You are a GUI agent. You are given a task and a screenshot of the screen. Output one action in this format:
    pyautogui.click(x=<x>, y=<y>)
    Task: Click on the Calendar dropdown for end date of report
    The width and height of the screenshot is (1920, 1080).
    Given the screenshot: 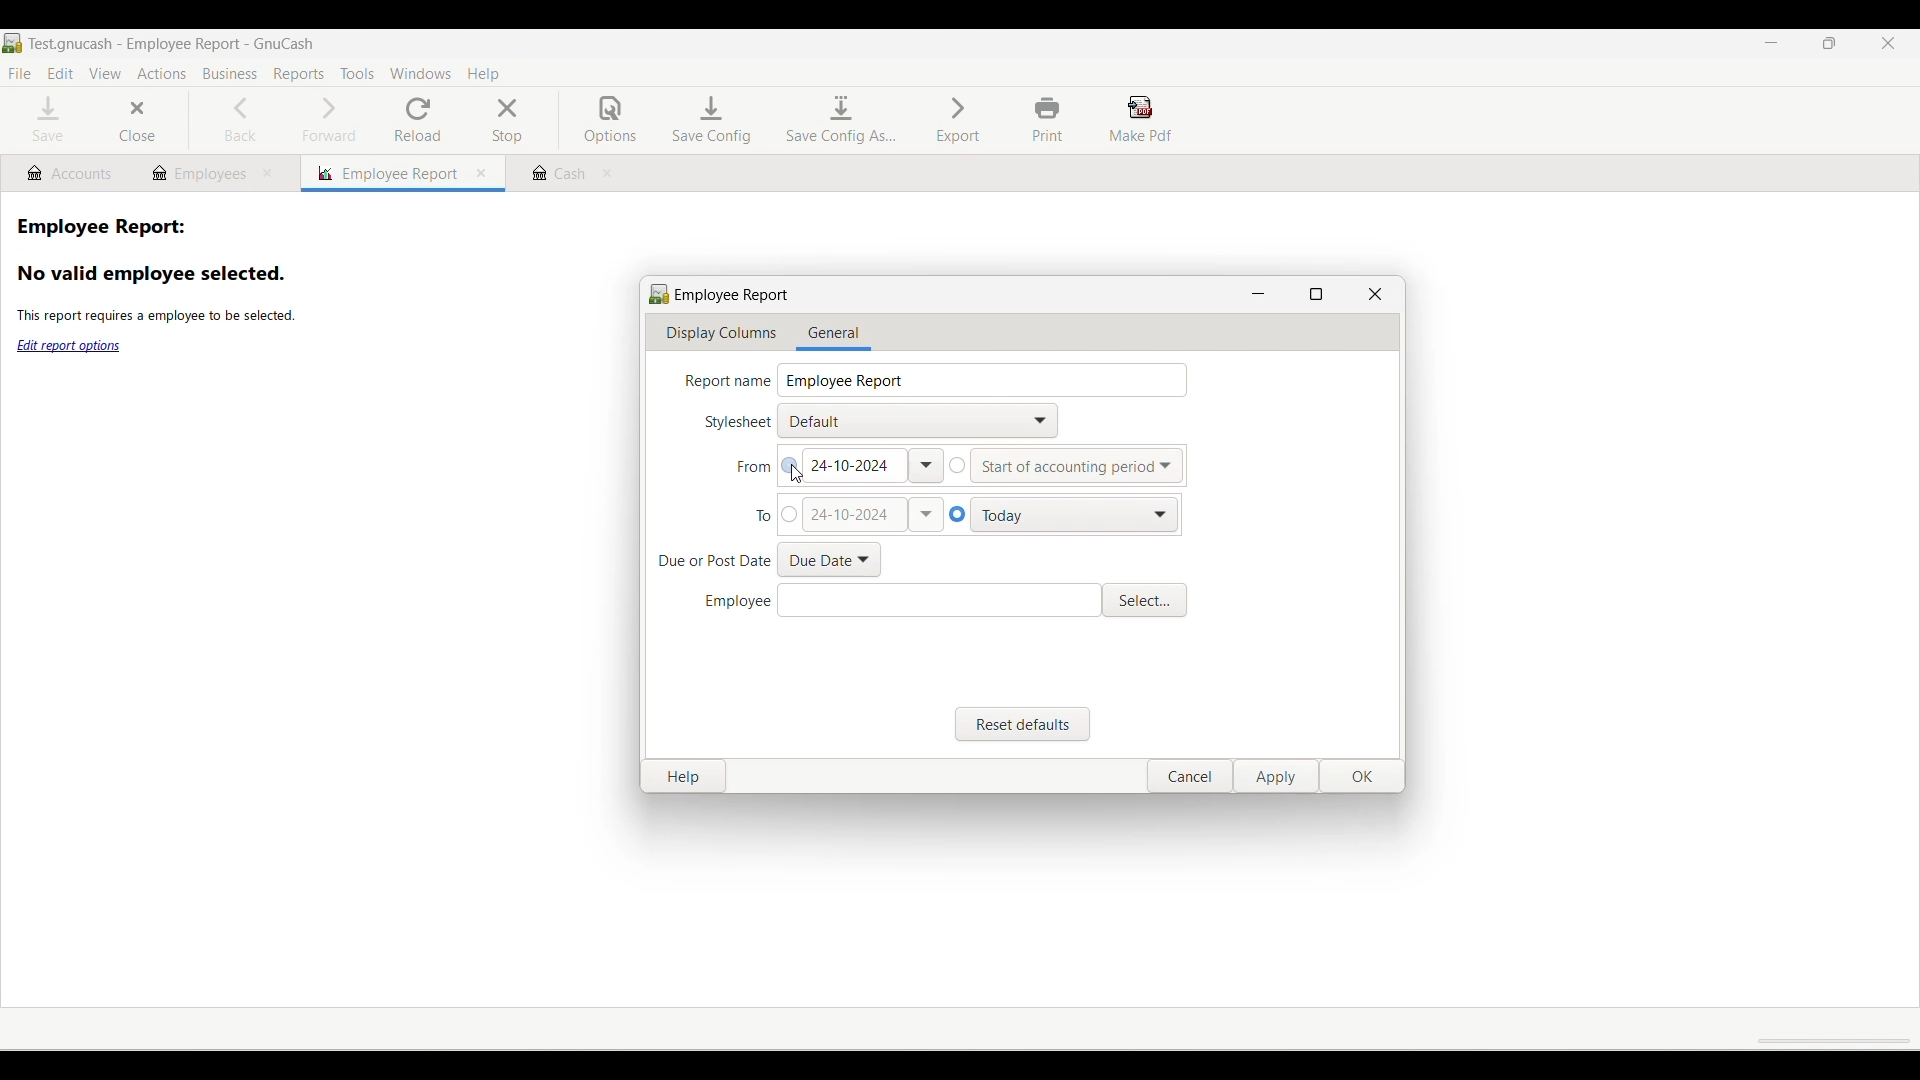 What is the action you would take?
    pyautogui.click(x=926, y=514)
    